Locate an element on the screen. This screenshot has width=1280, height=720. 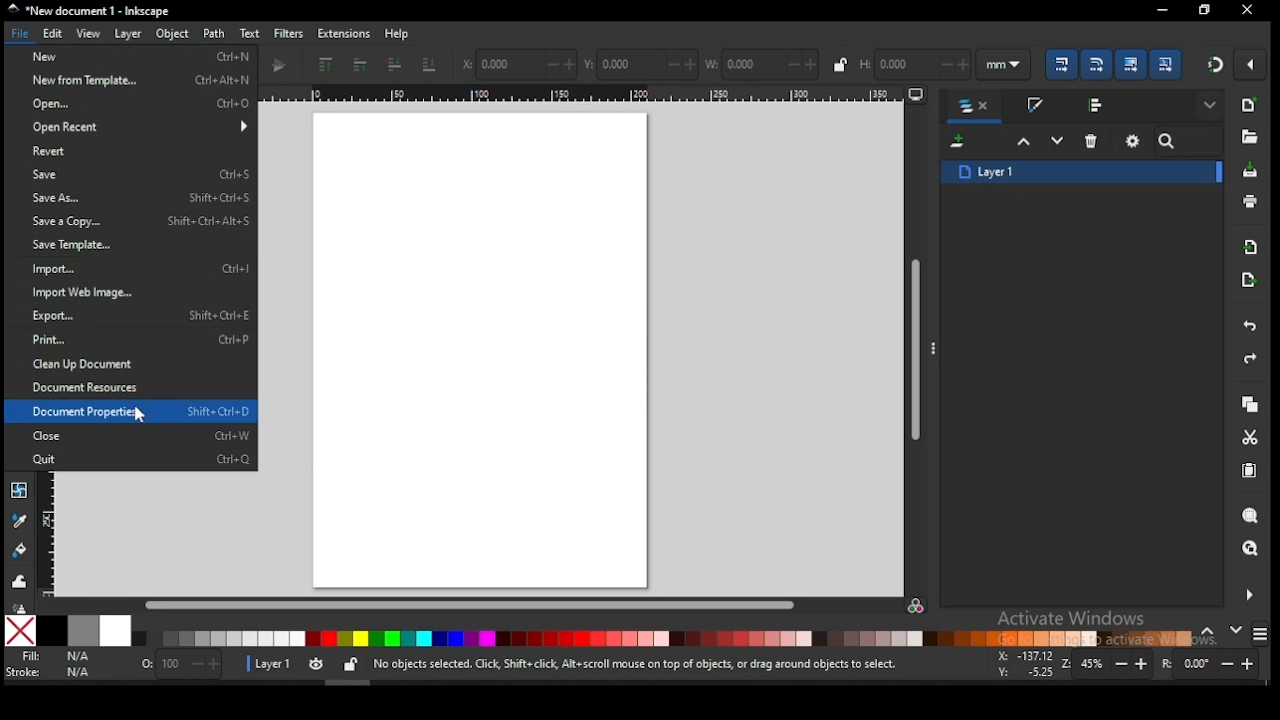
fill color is located at coordinates (53, 657).